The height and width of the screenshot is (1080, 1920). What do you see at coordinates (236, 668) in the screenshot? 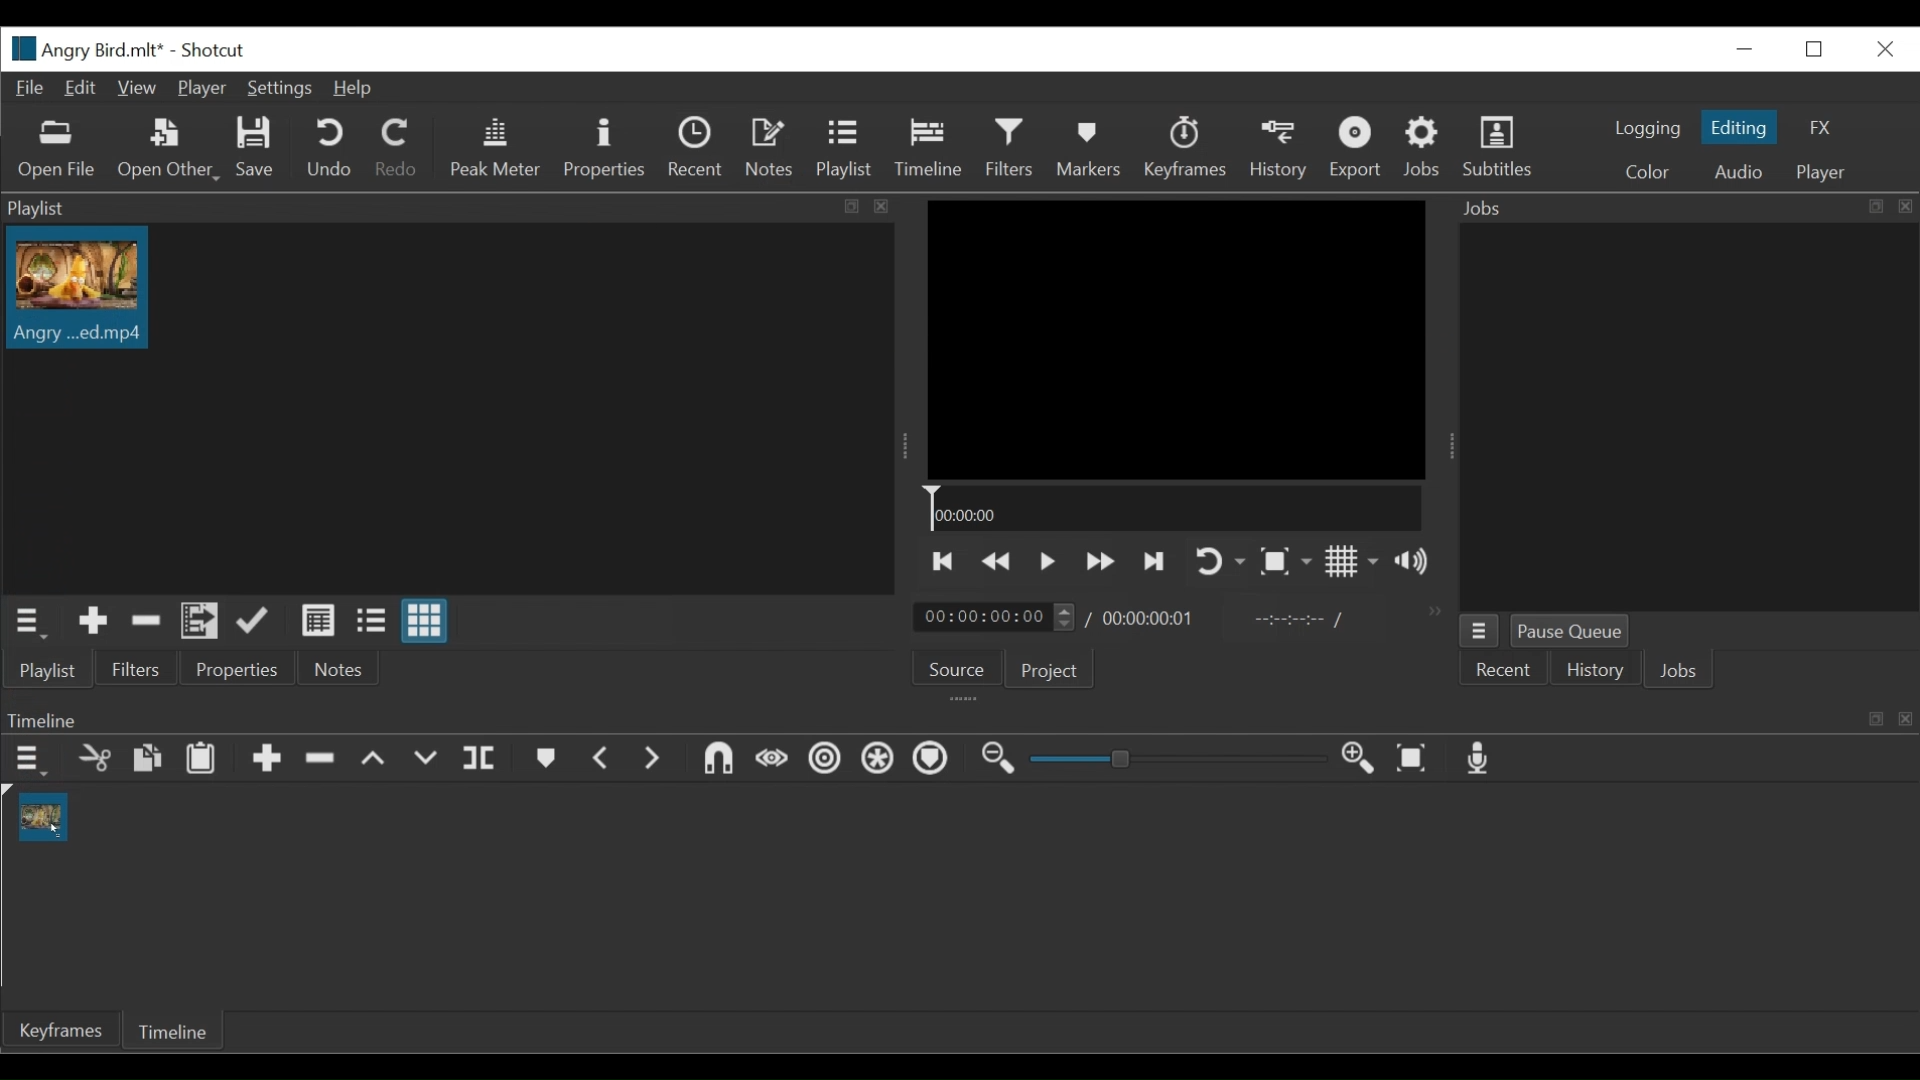
I see `Properties` at bounding box center [236, 668].